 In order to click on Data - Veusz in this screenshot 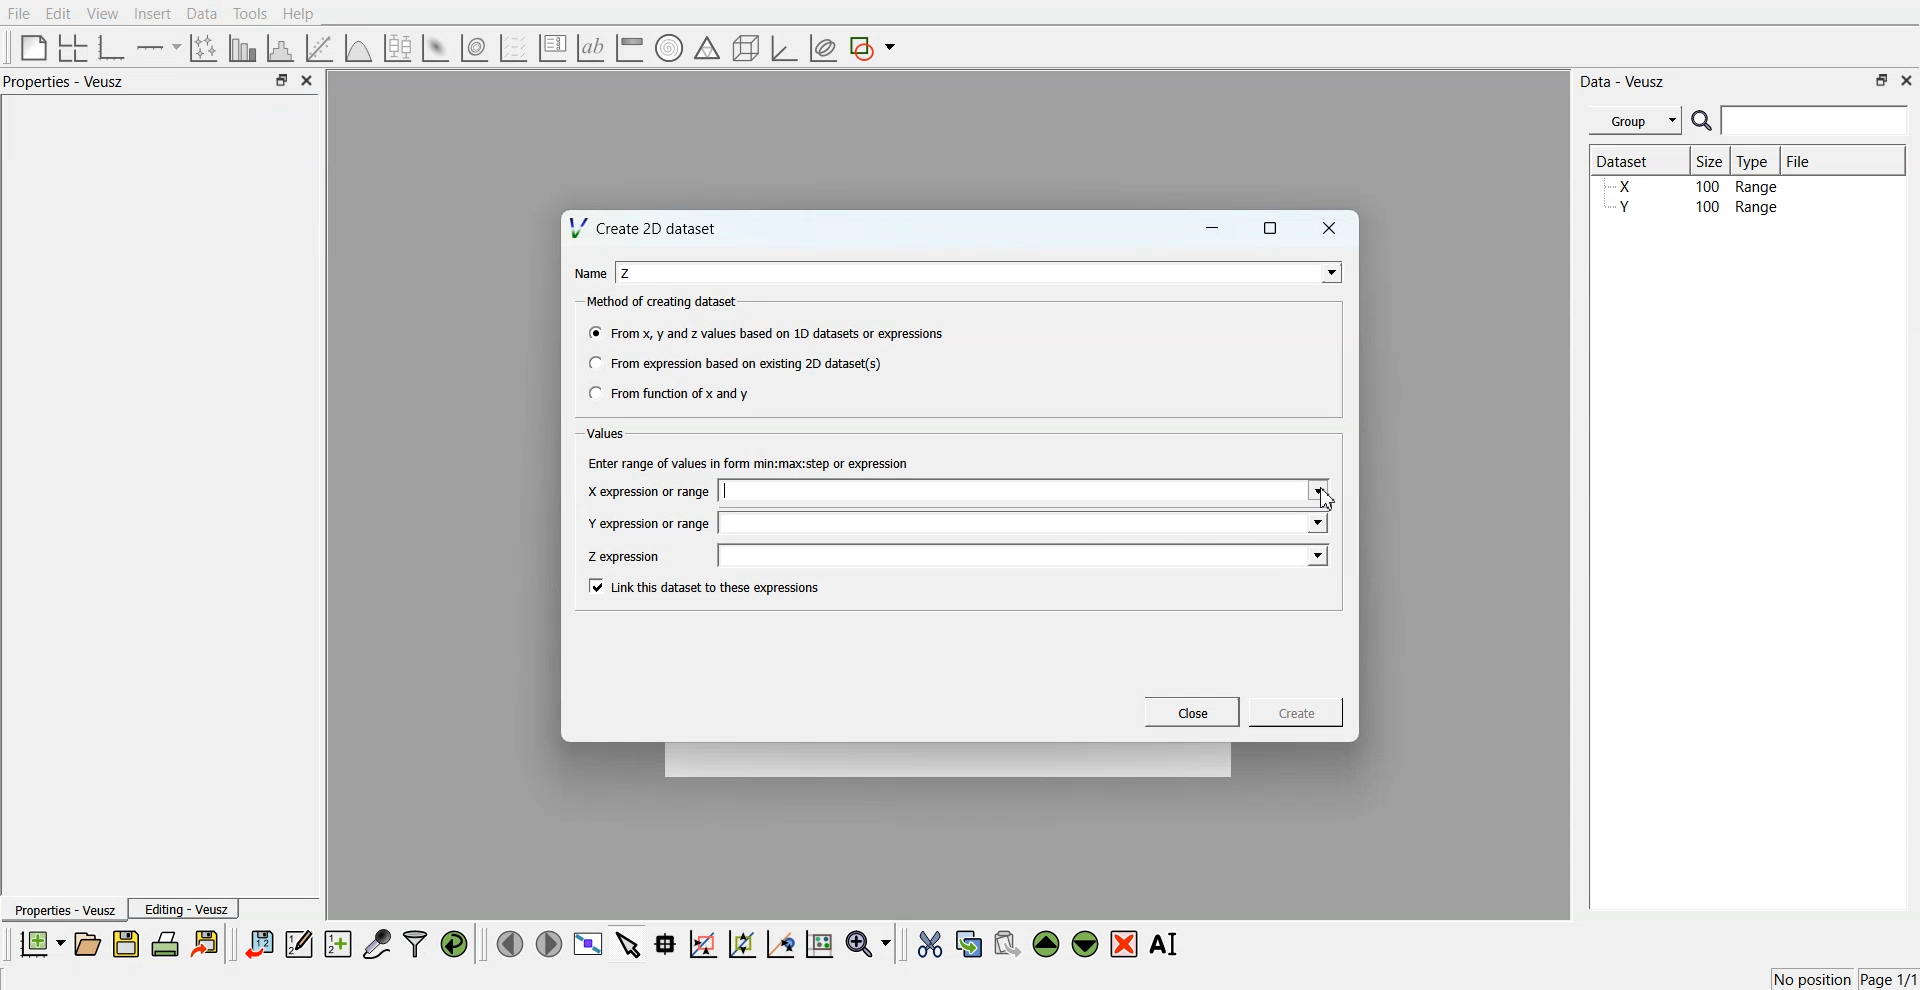, I will do `click(1622, 82)`.